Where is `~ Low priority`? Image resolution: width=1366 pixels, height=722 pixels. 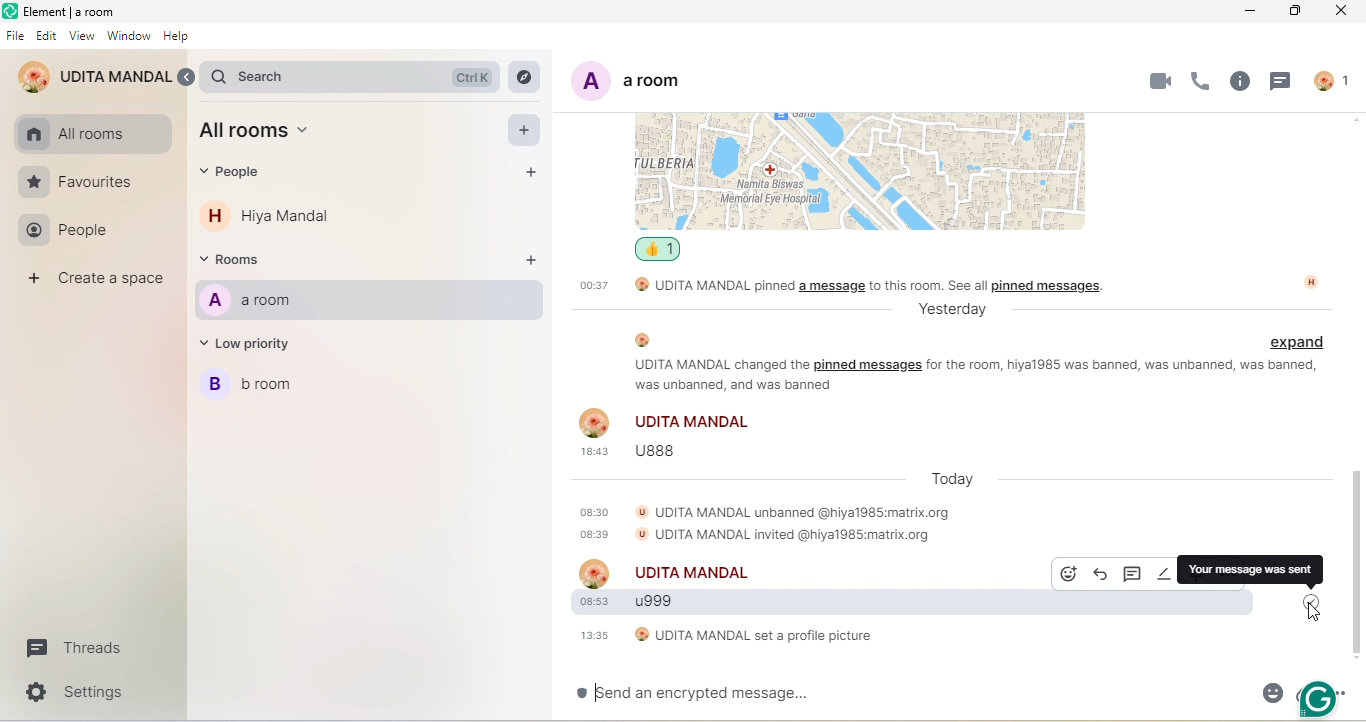 ~ Low priority is located at coordinates (259, 346).